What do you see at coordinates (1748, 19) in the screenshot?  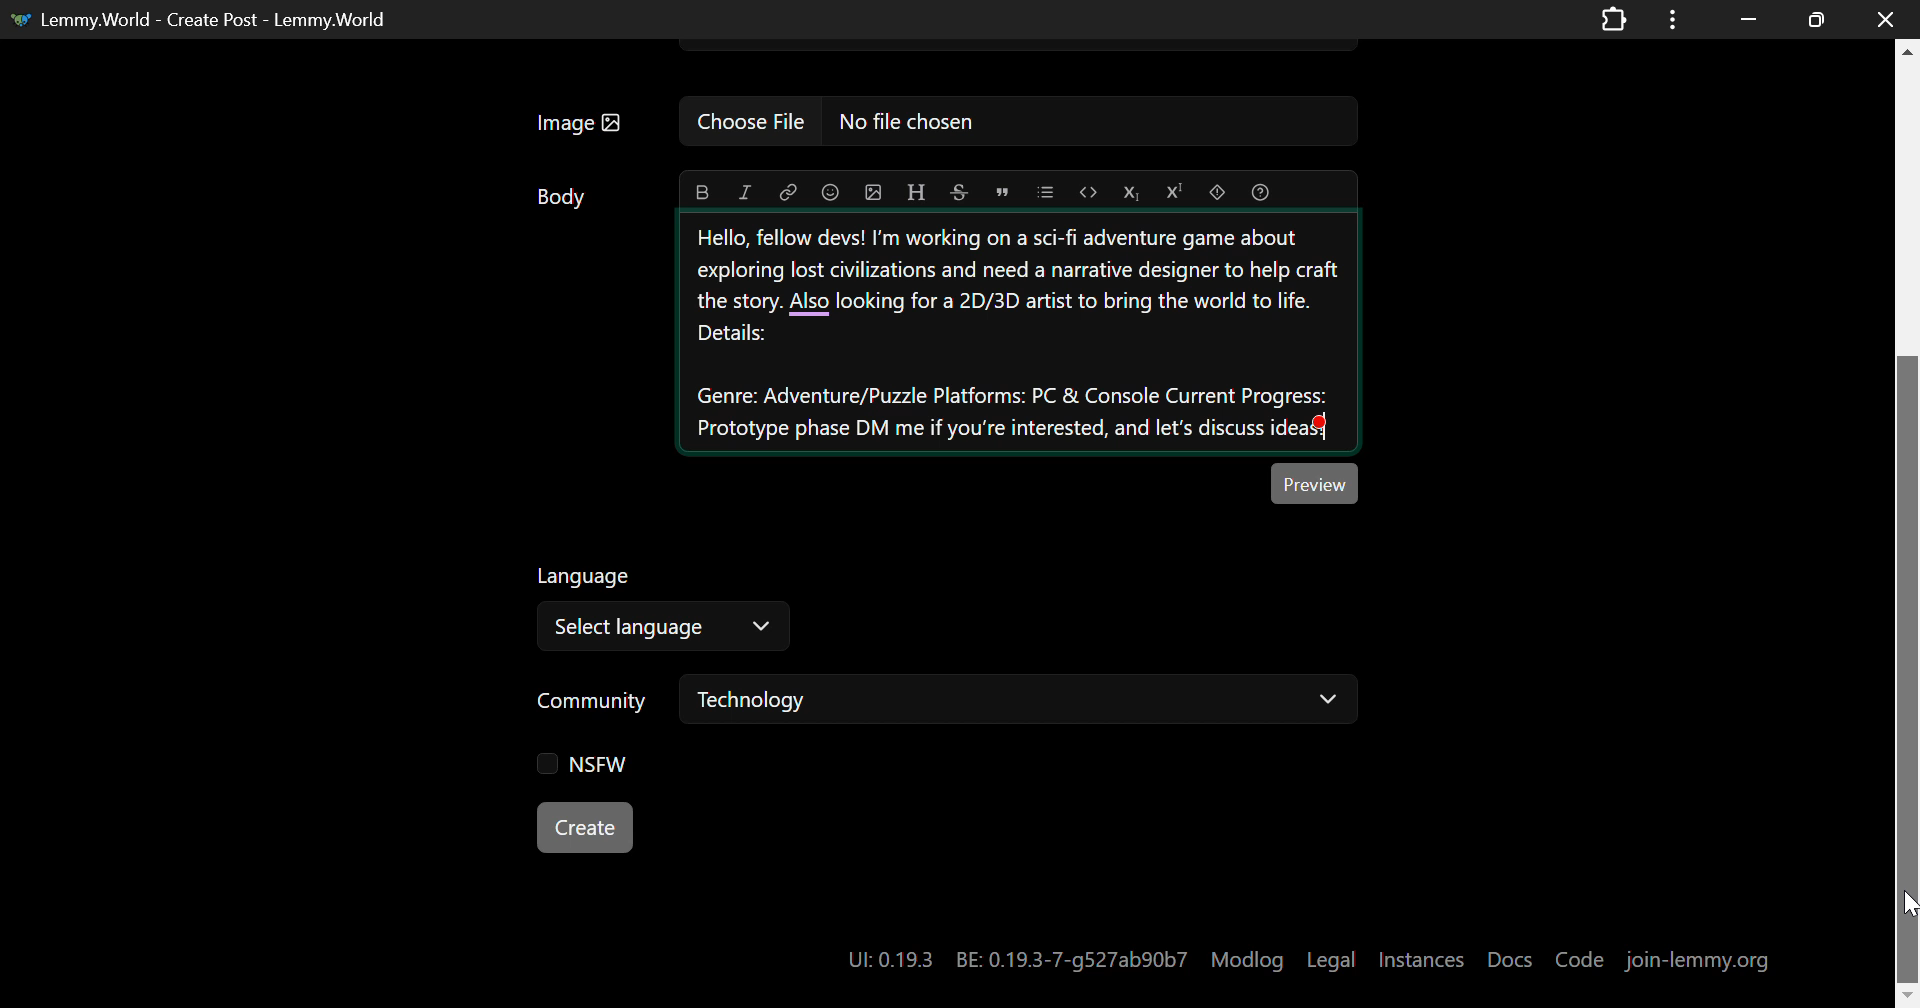 I see `Restore Down` at bounding box center [1748, 19].